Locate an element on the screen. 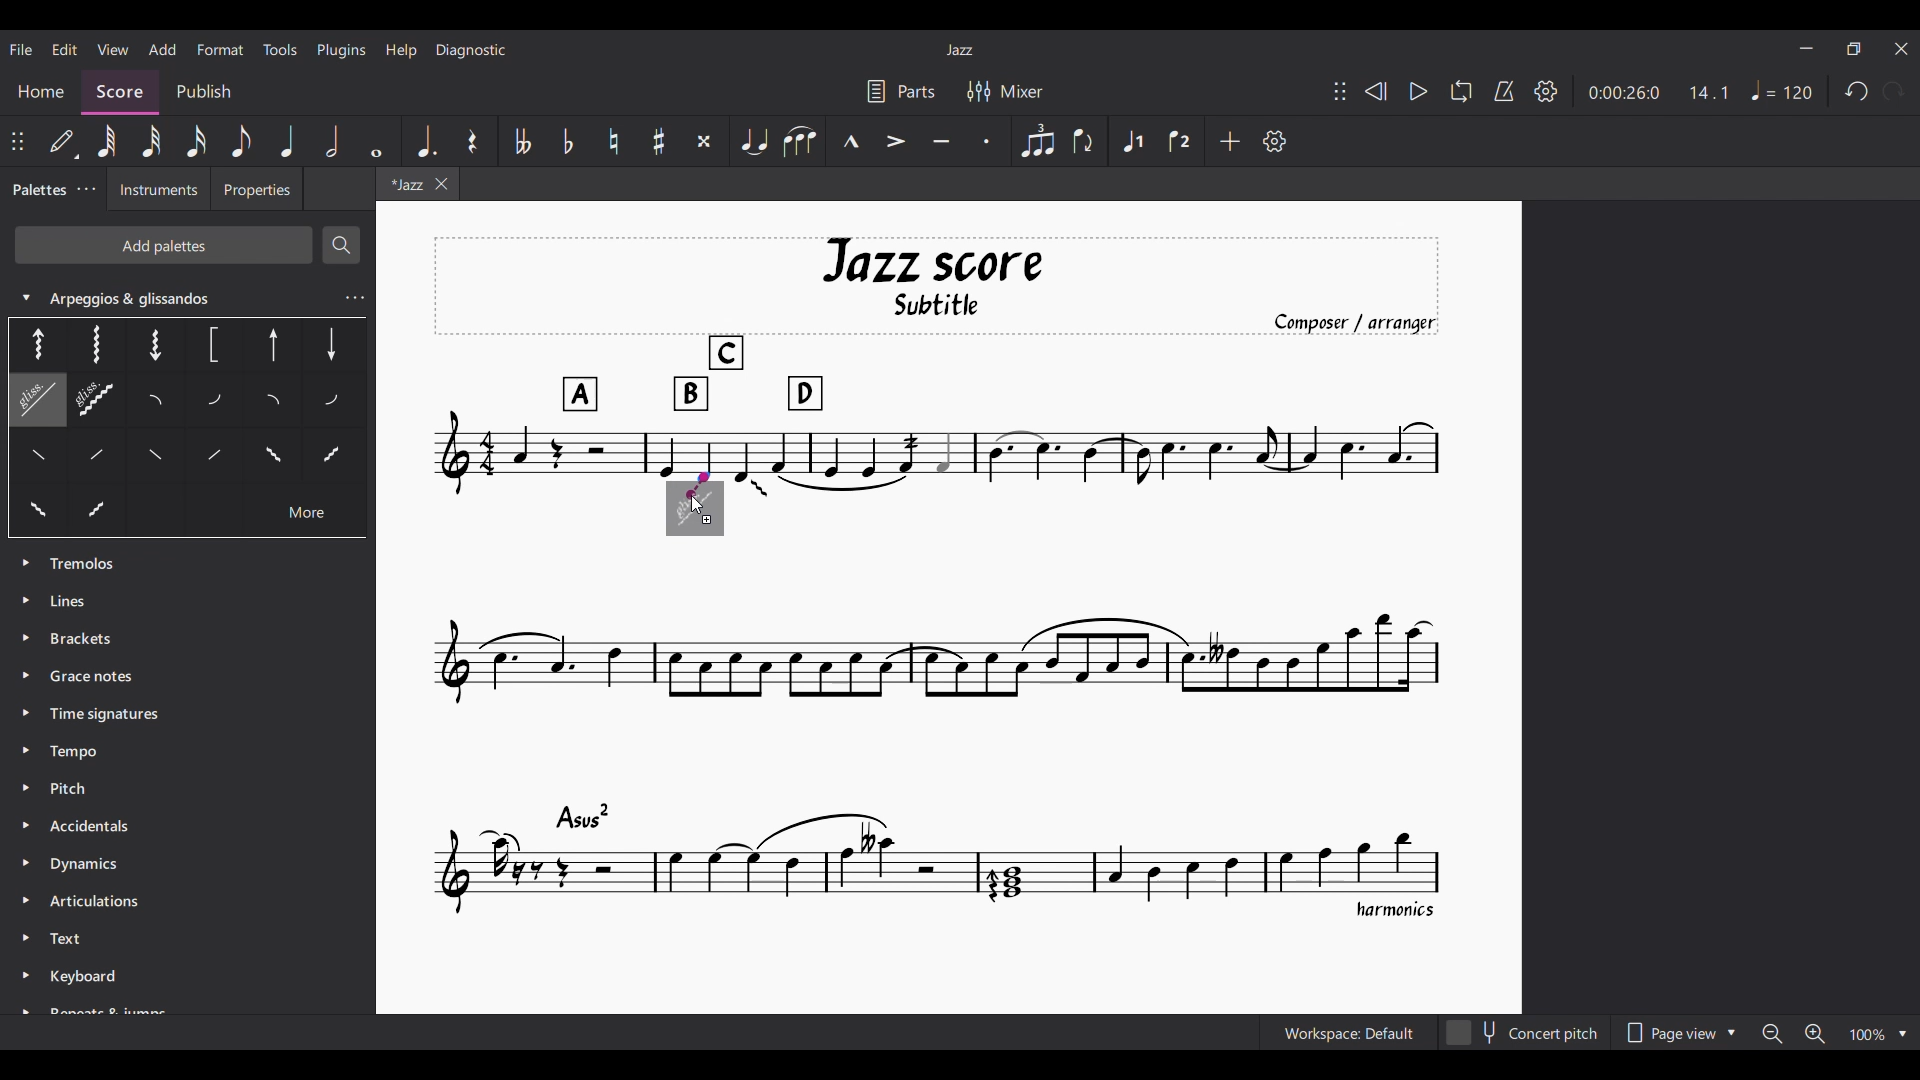  64th note is located at coordinates (106, 140).